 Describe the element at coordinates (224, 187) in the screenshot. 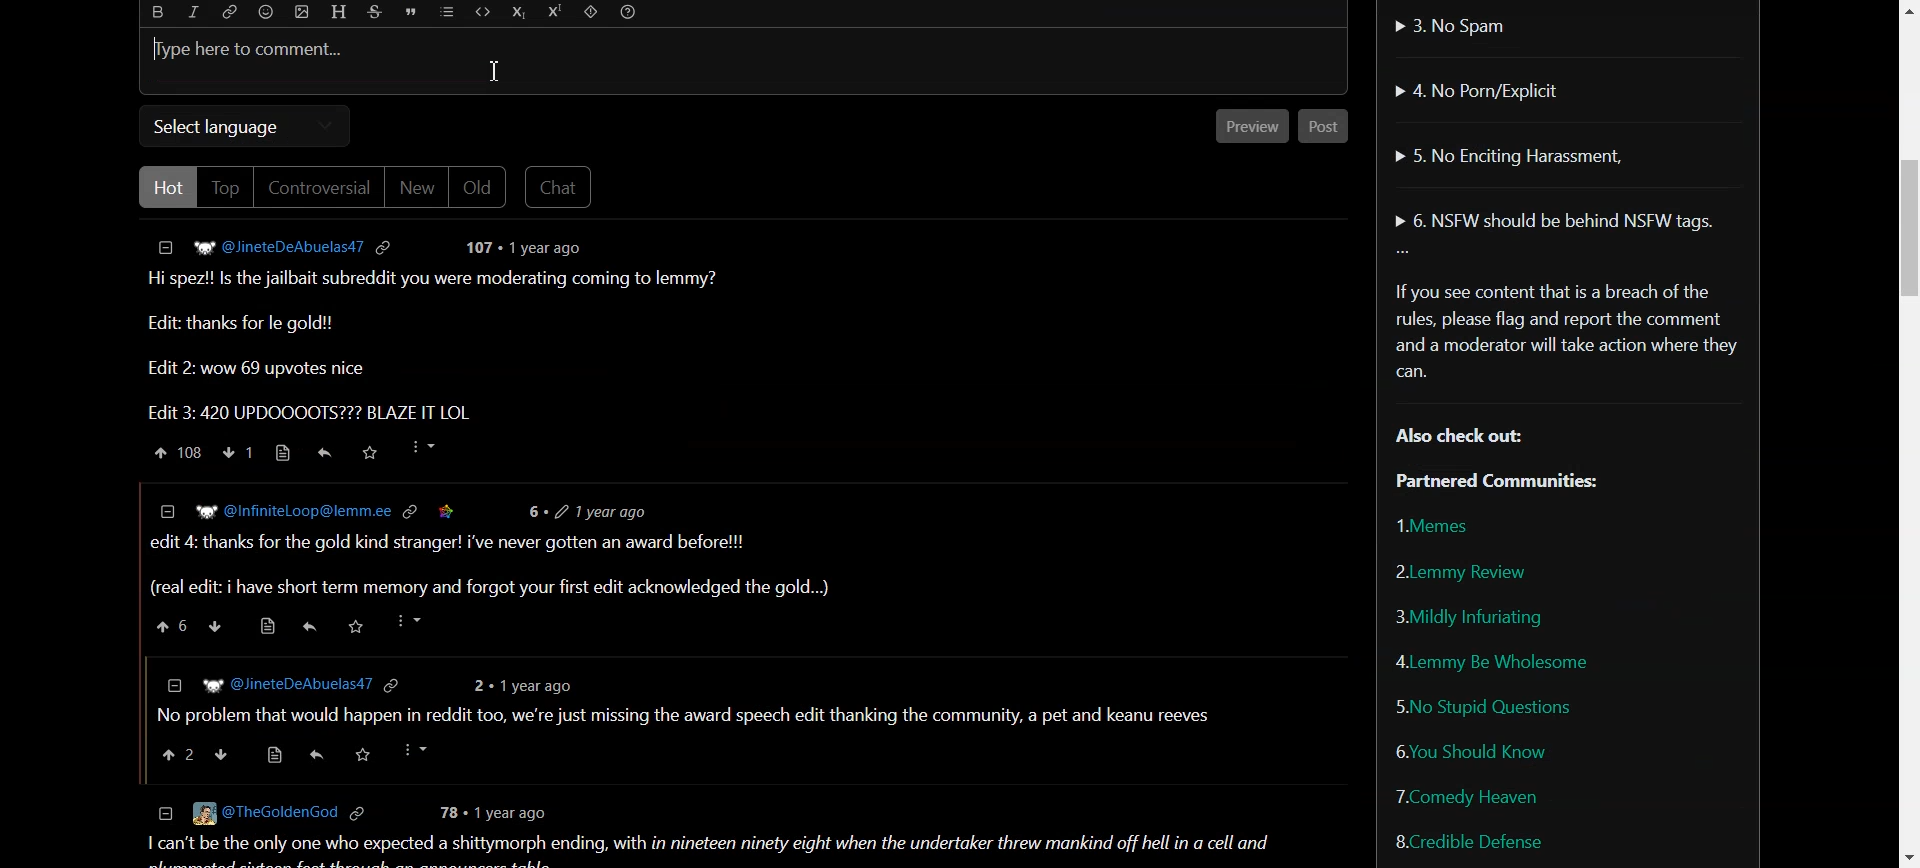

I see `Top` at that location.